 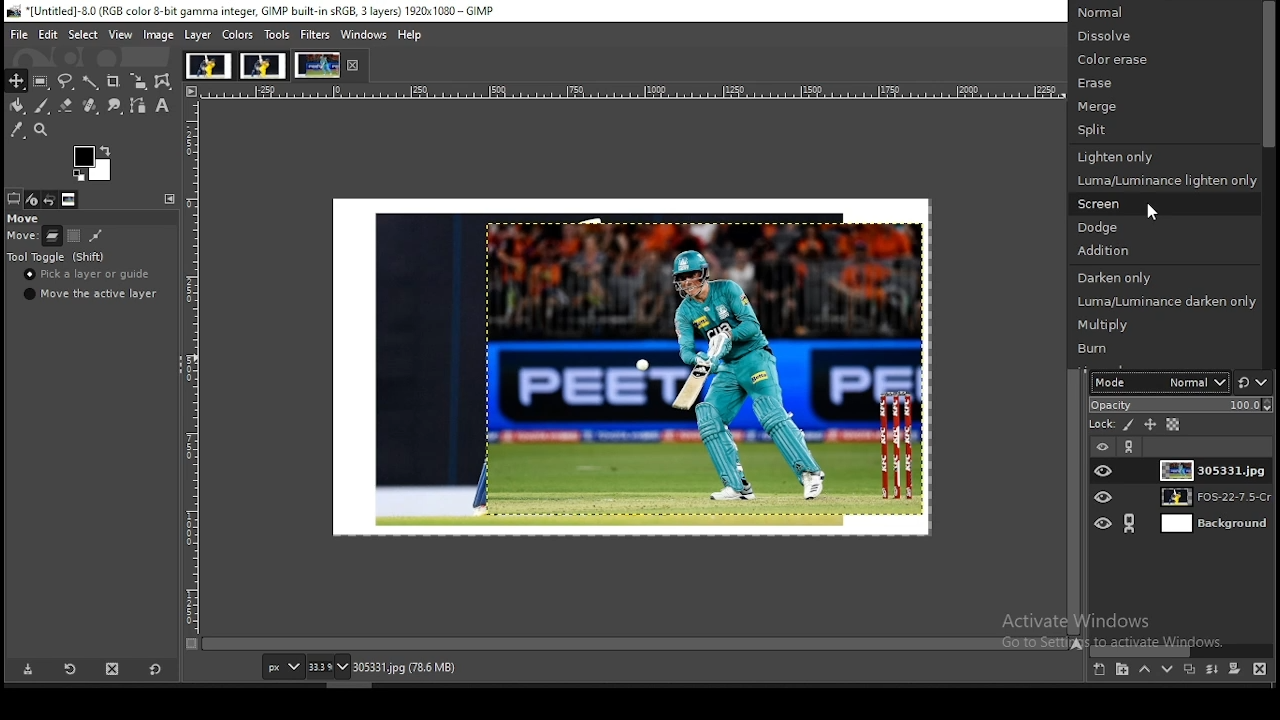 What do you see at coordinates (19, 105) in the screenshot?
I see `painbucket tool` at bounding box center [19, 105].